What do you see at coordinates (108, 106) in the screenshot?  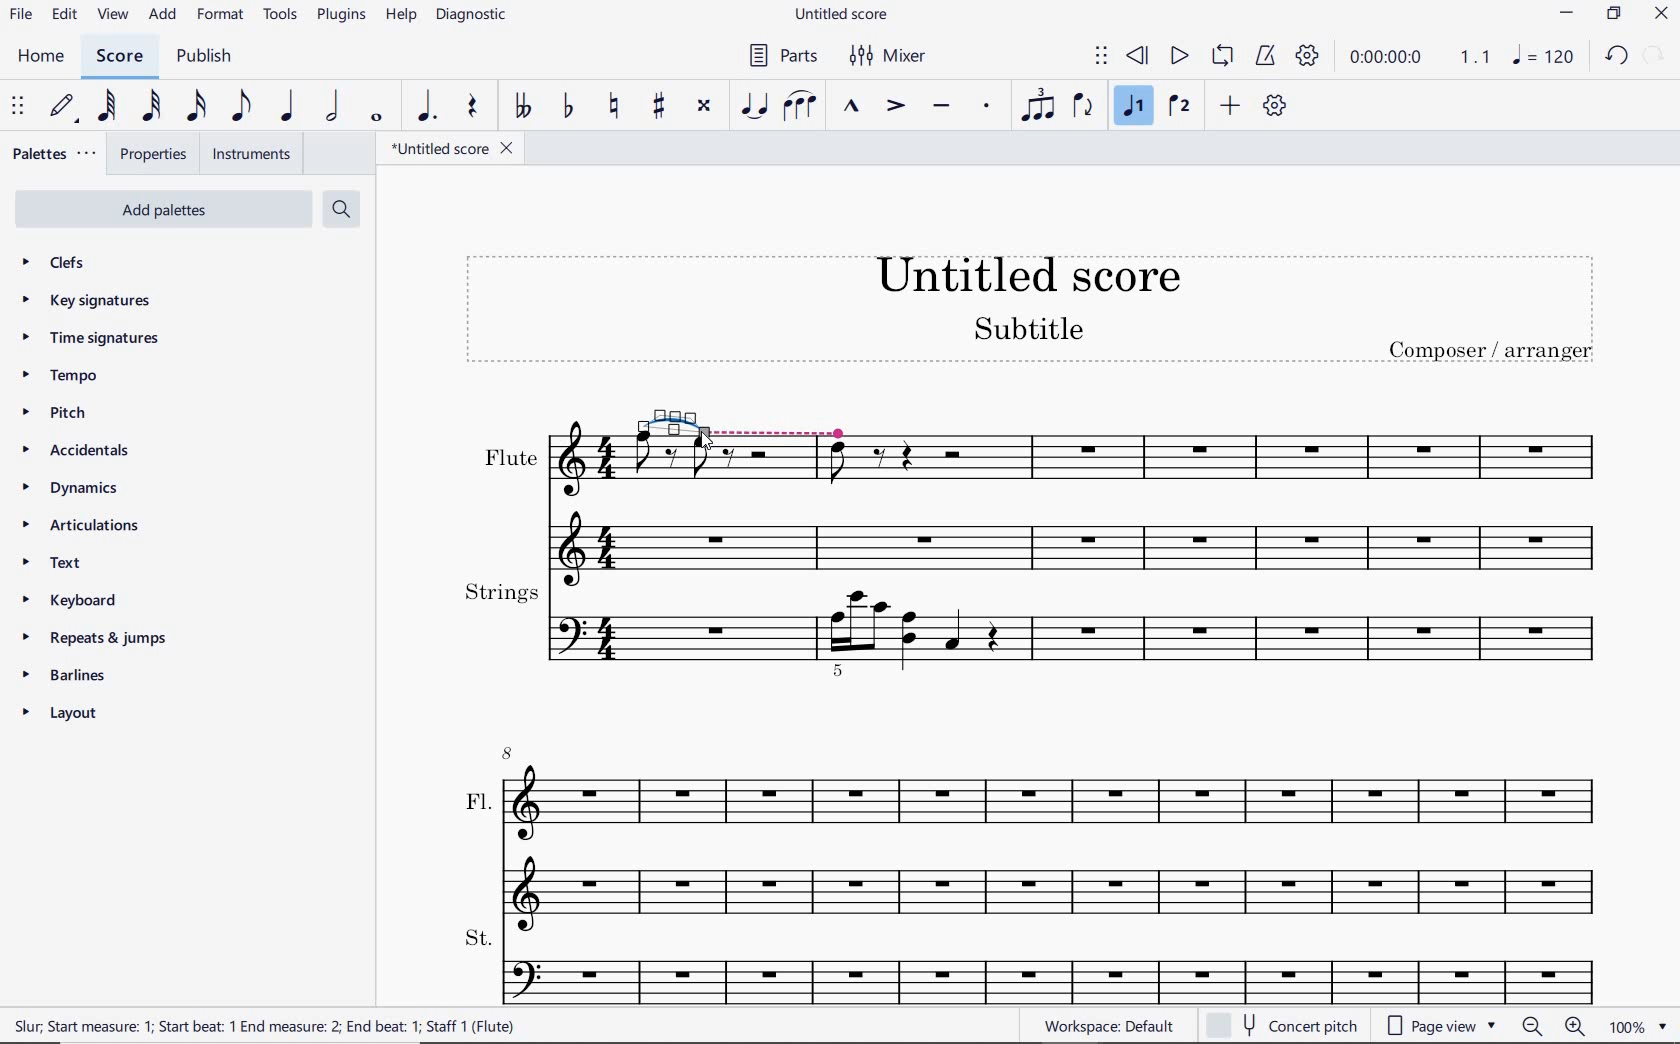 I see `64TH NOTE` at bounding box center [108, 106].